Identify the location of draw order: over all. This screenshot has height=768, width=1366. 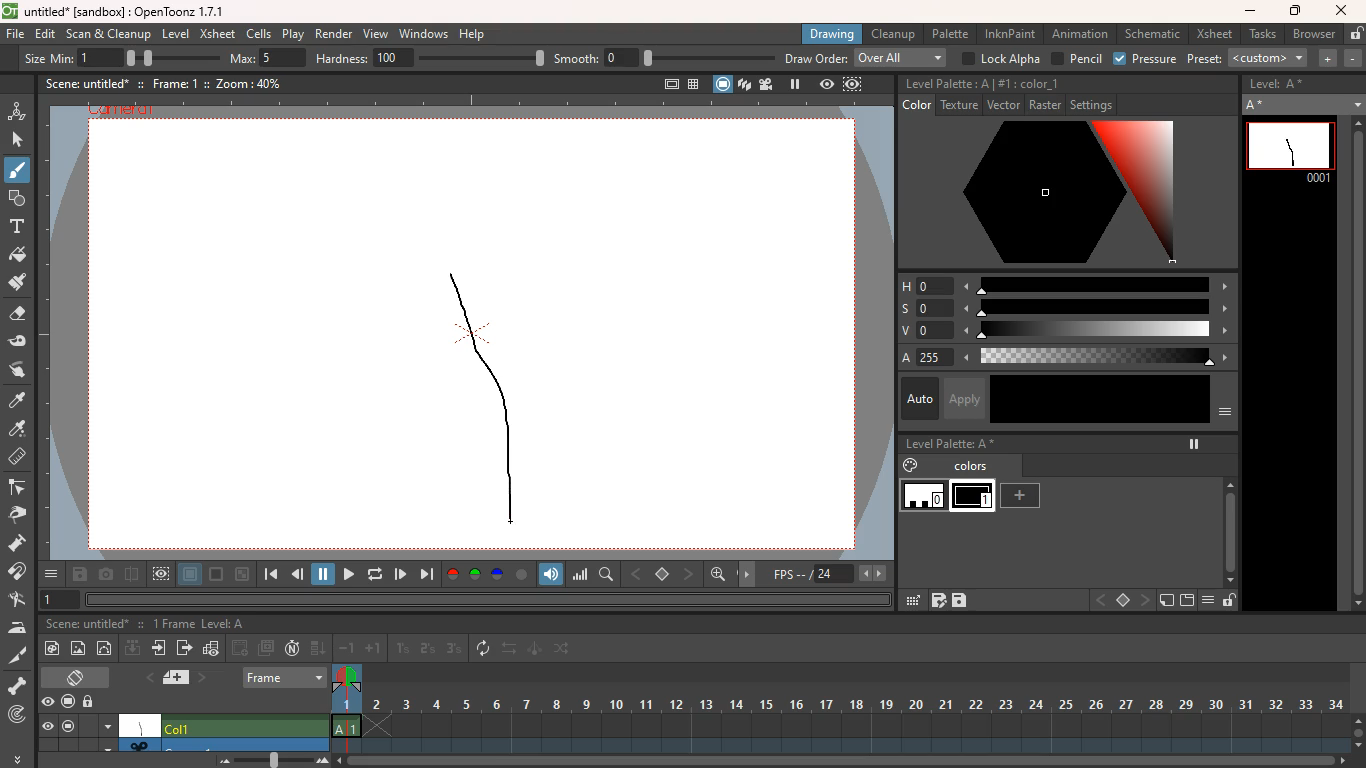
(868, 59).